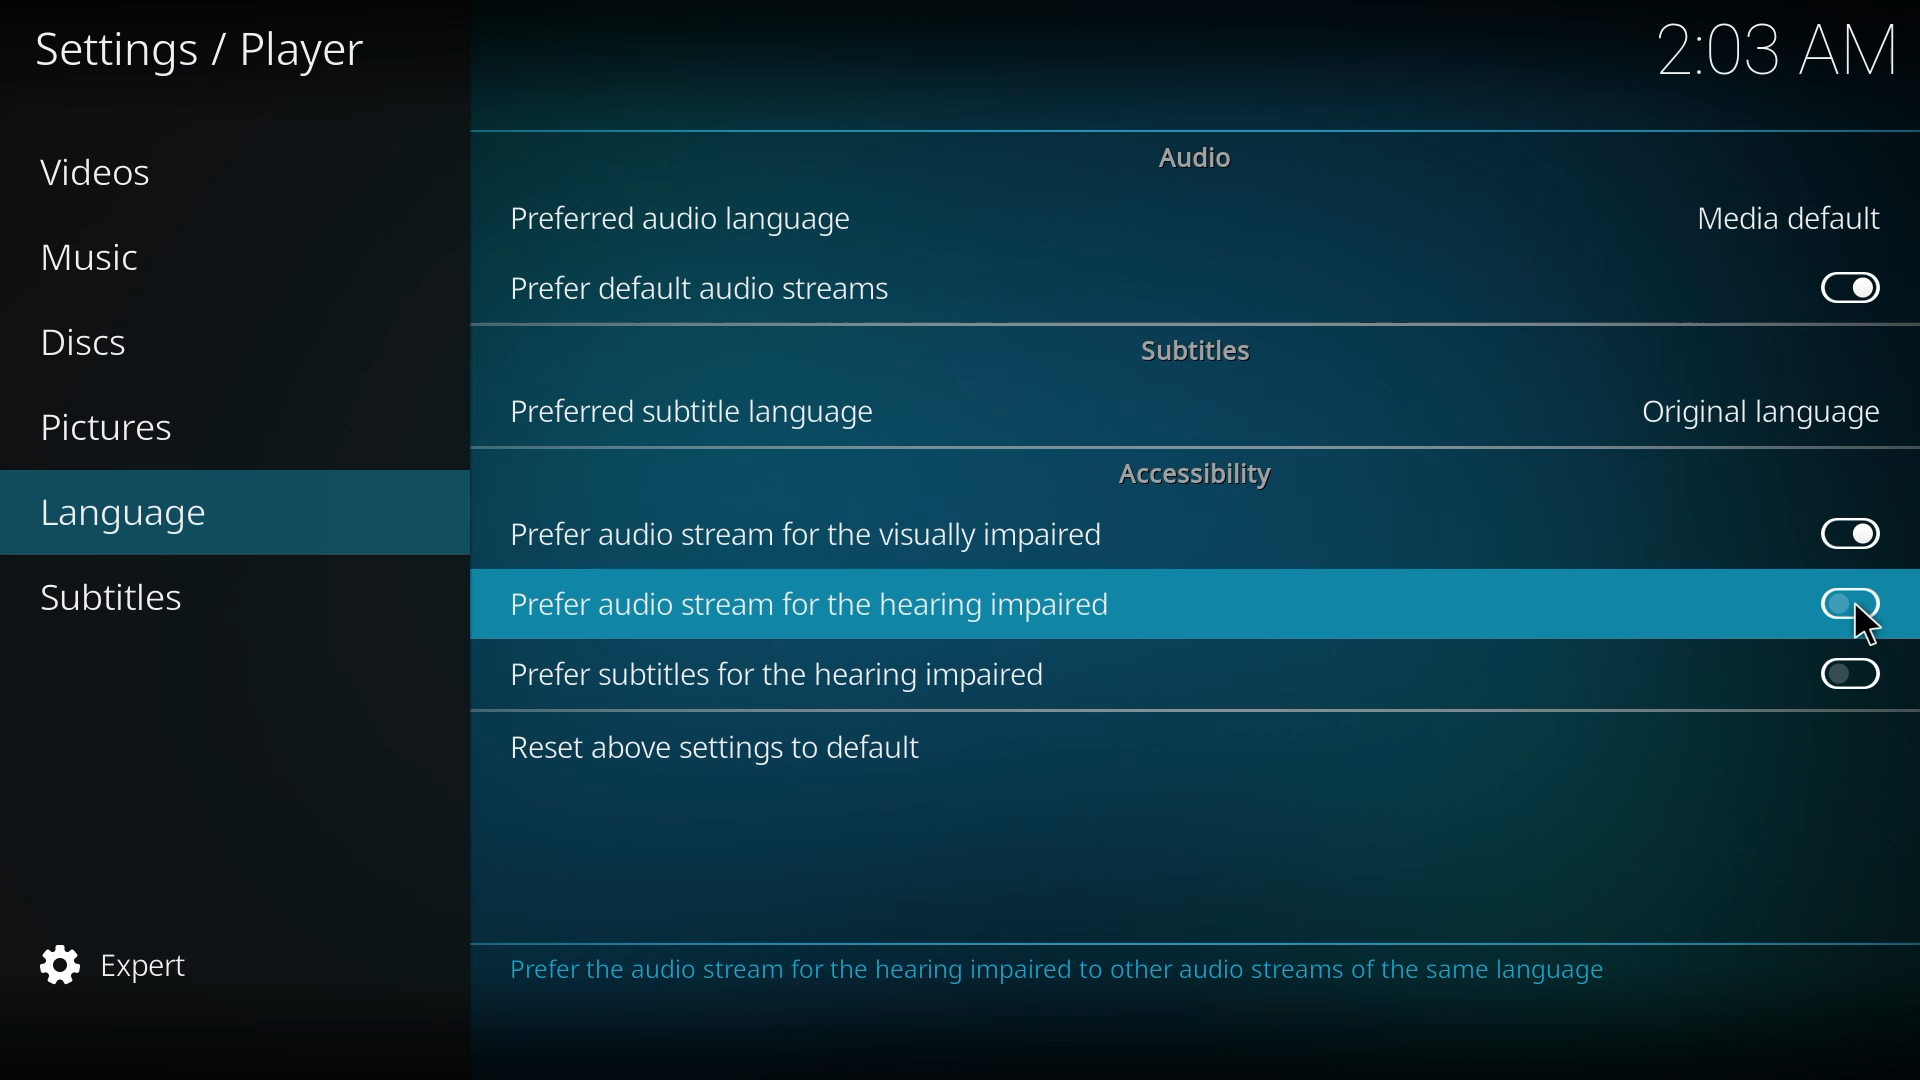  I want to click on media default, so click(1792, 220).